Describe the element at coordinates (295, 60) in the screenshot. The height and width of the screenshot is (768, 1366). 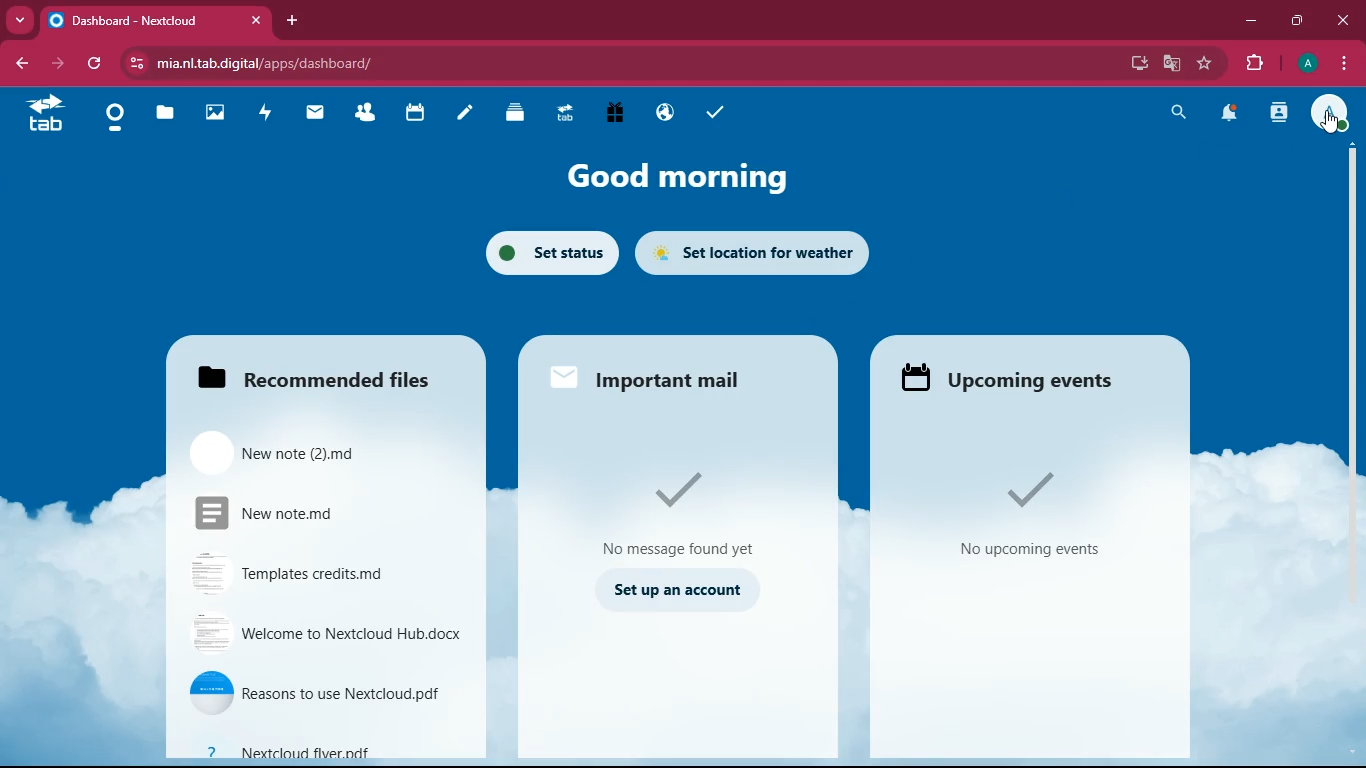
I see `url` at that location.